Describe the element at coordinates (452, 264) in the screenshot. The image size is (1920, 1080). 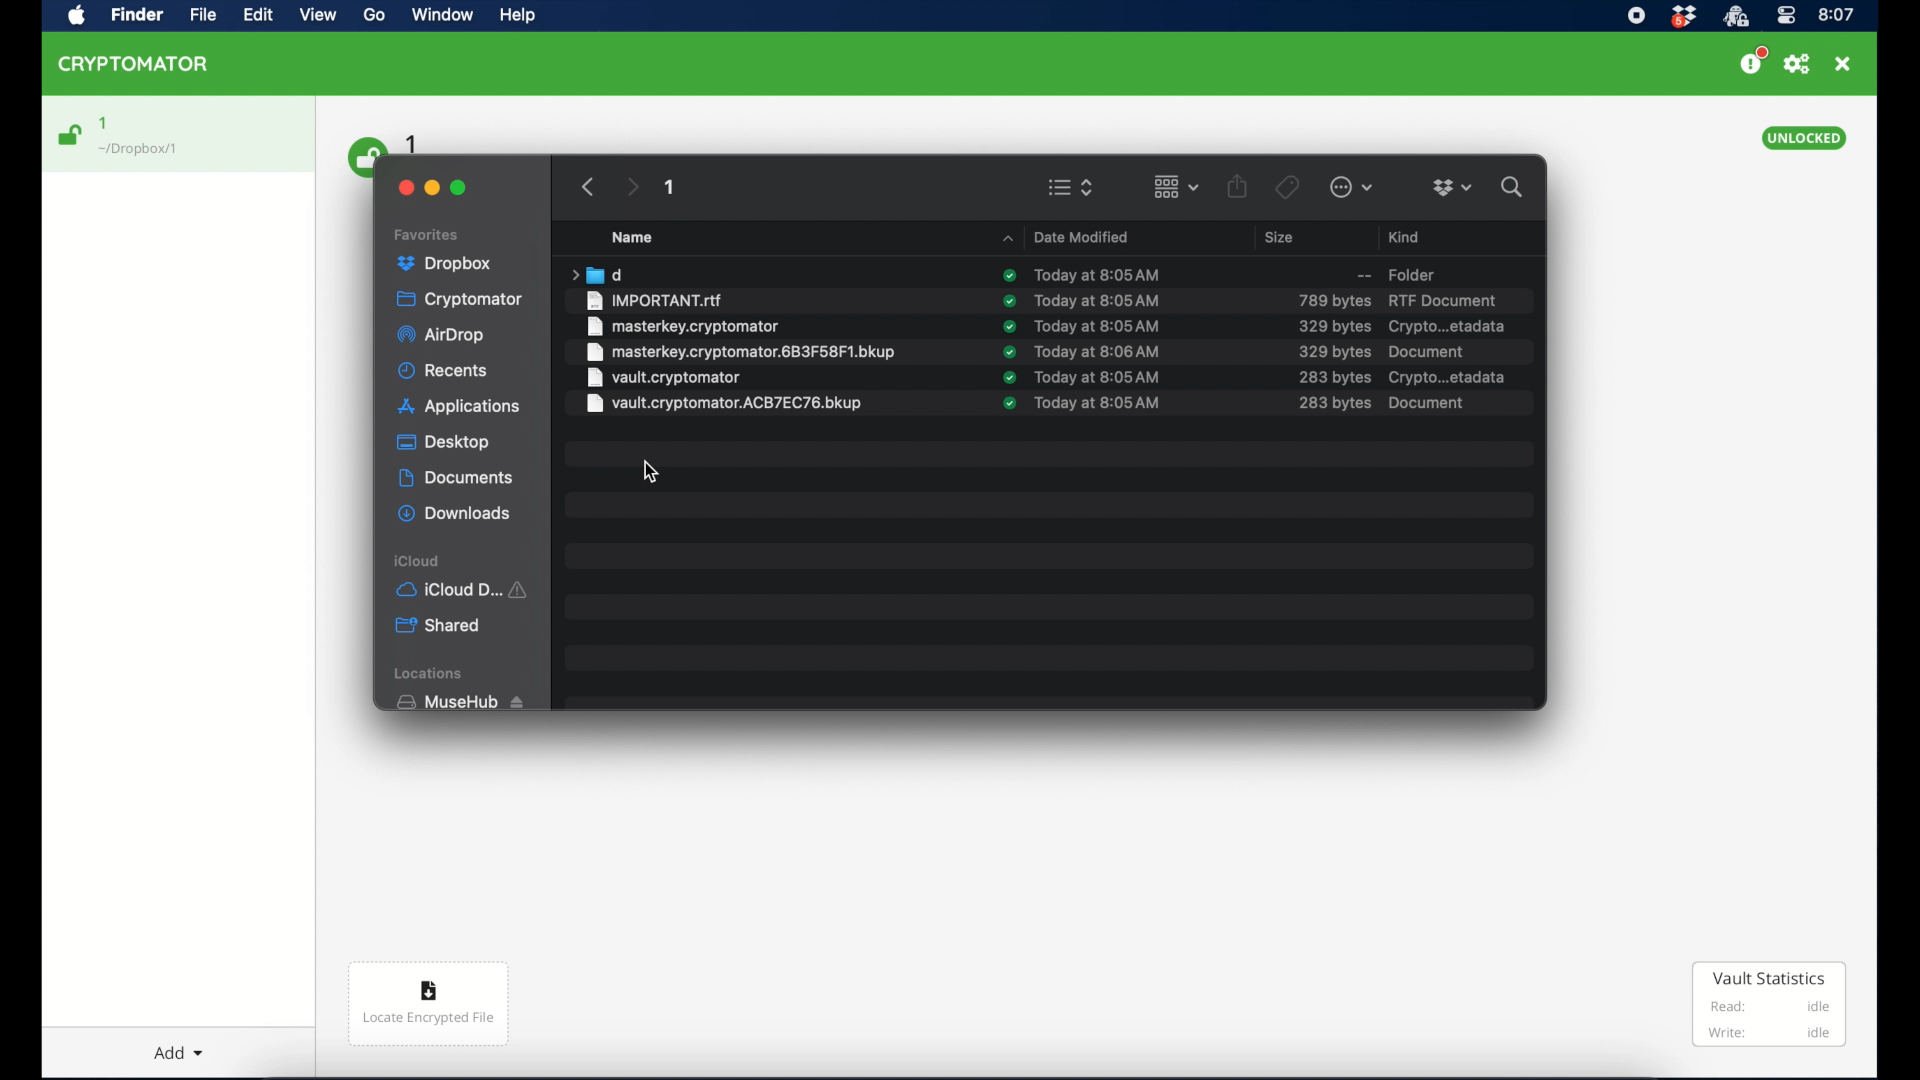
I see `dropbox highlighted` at that location.